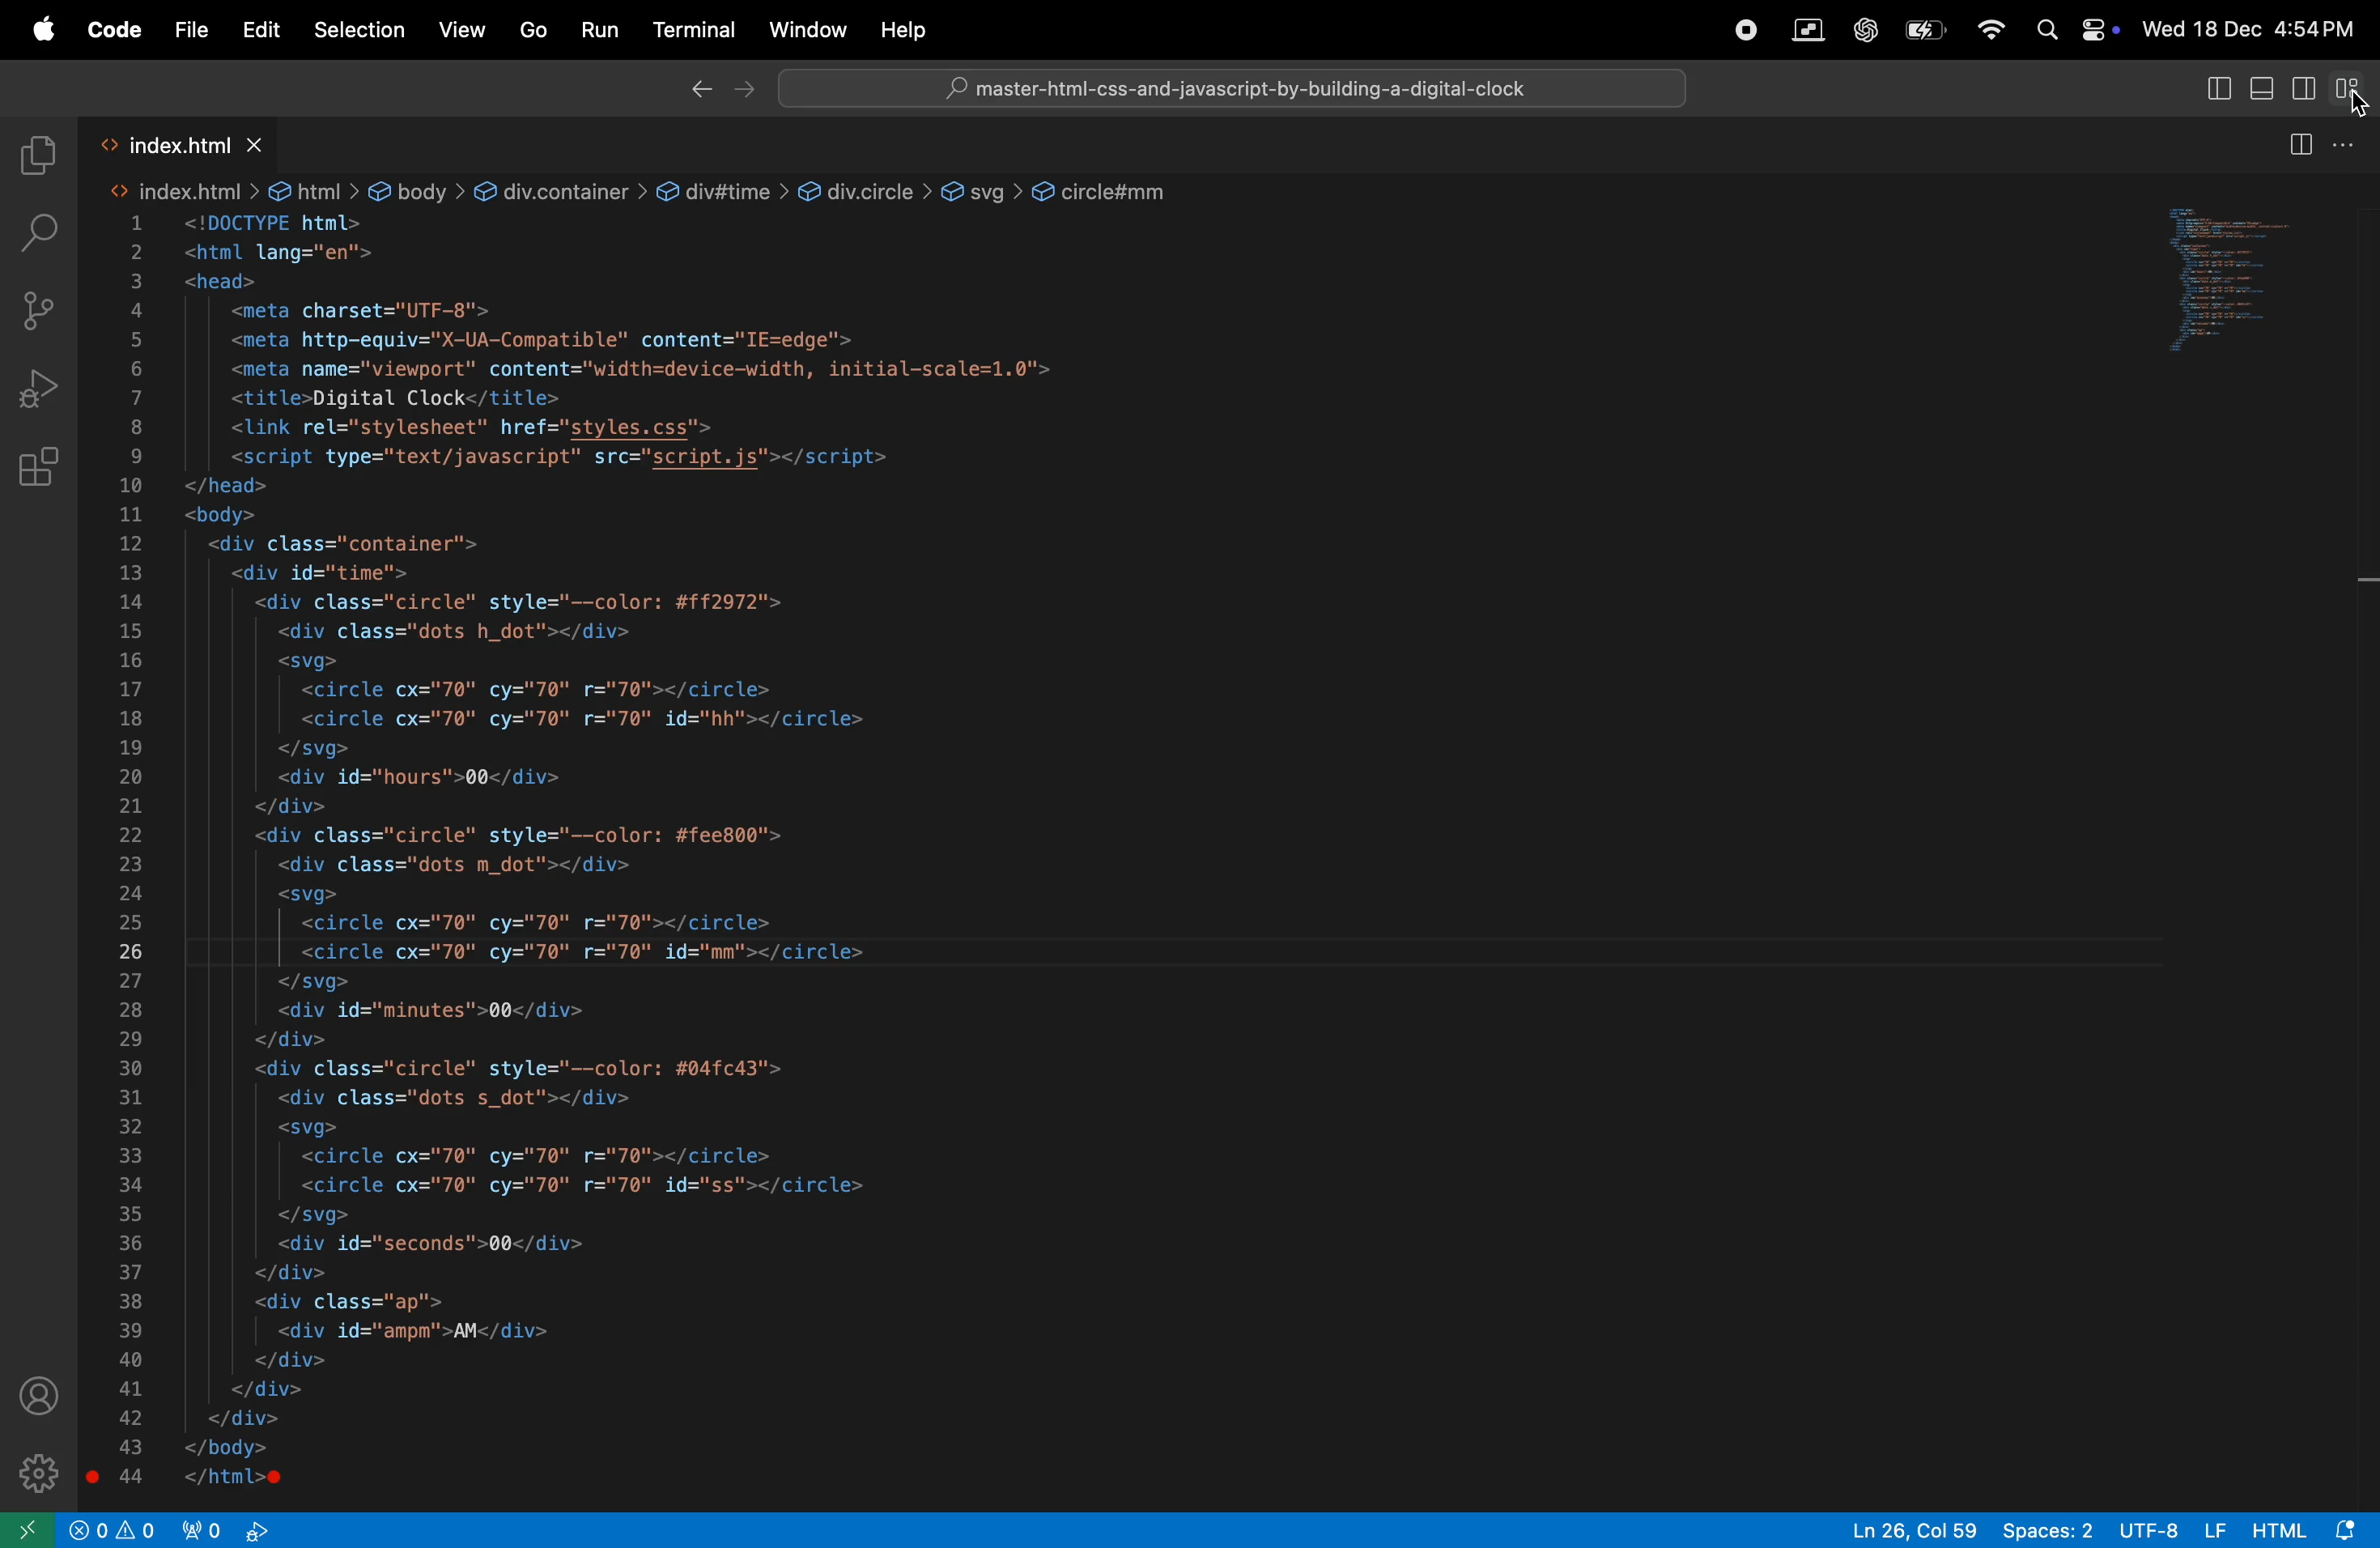  Describe the element at coordinates (37, 154) in the screenshot. I see `explore` at that location.